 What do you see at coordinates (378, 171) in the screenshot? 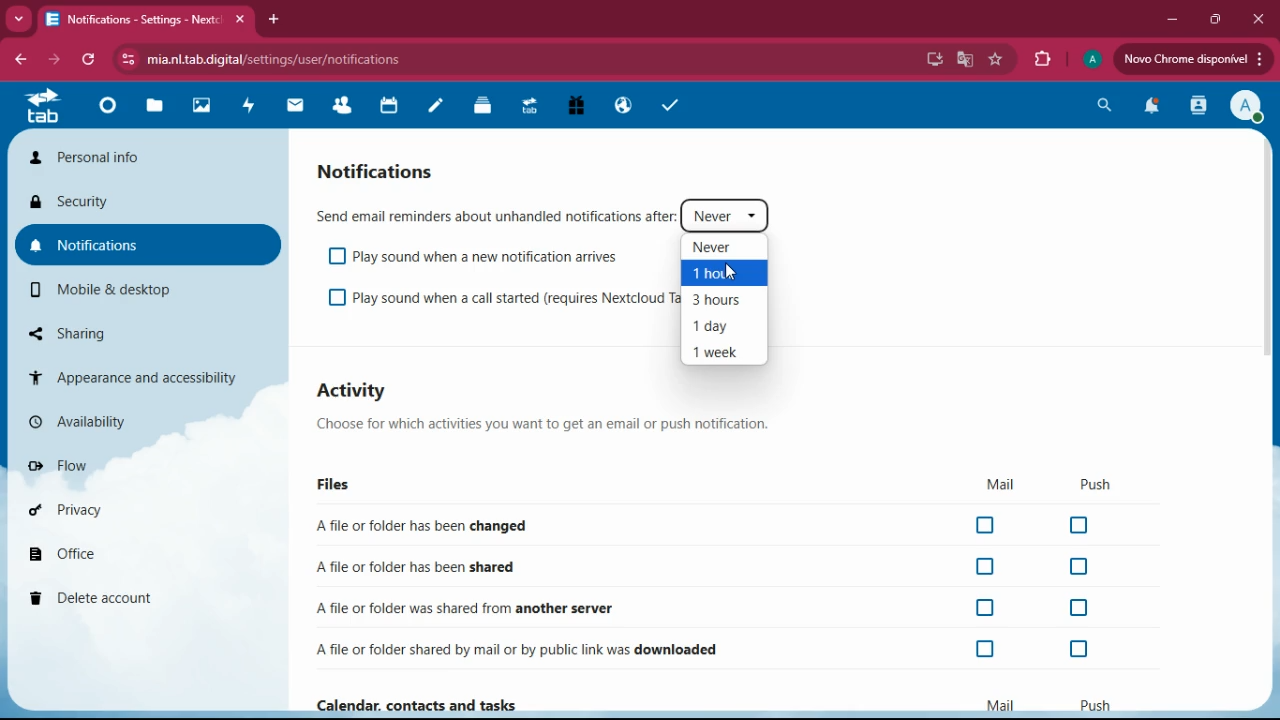
I see `notifications` at bounding box center [378, 171].